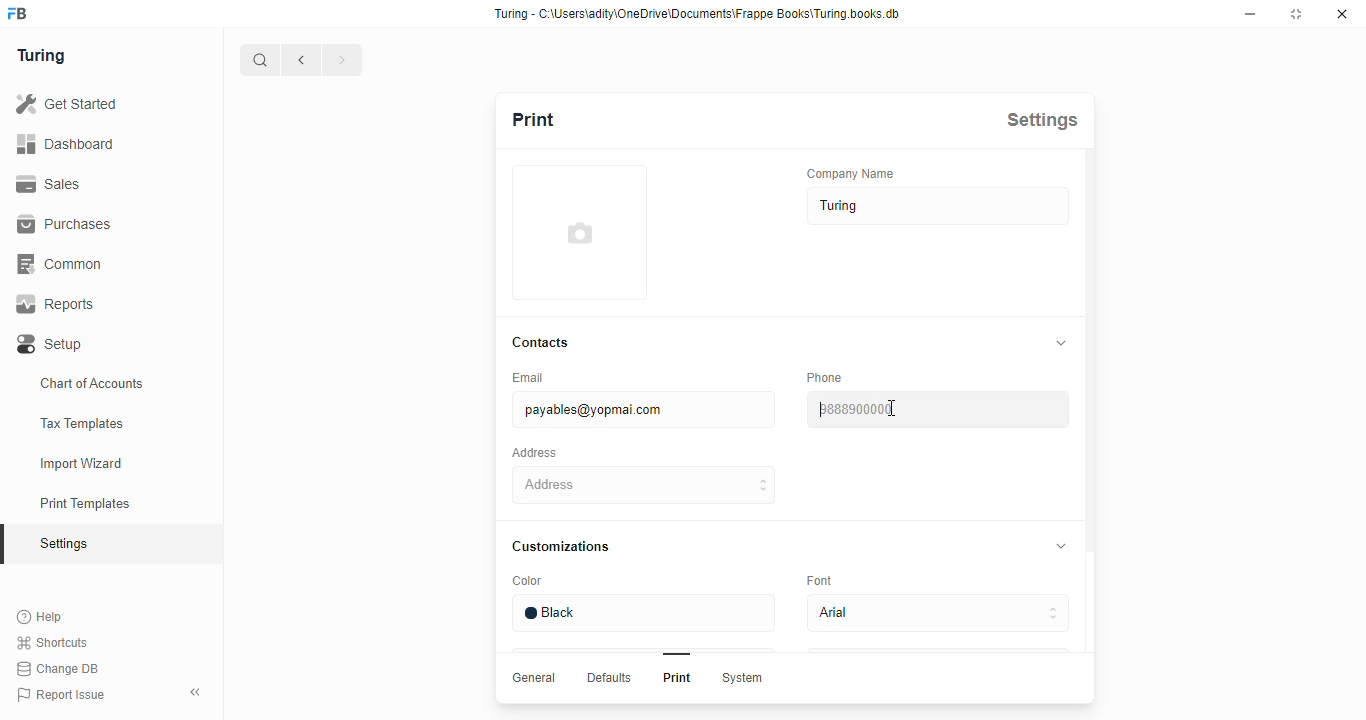  Describe the element at coordinates (104, 144) in the screenshot. I see `Dashboard` at that location.